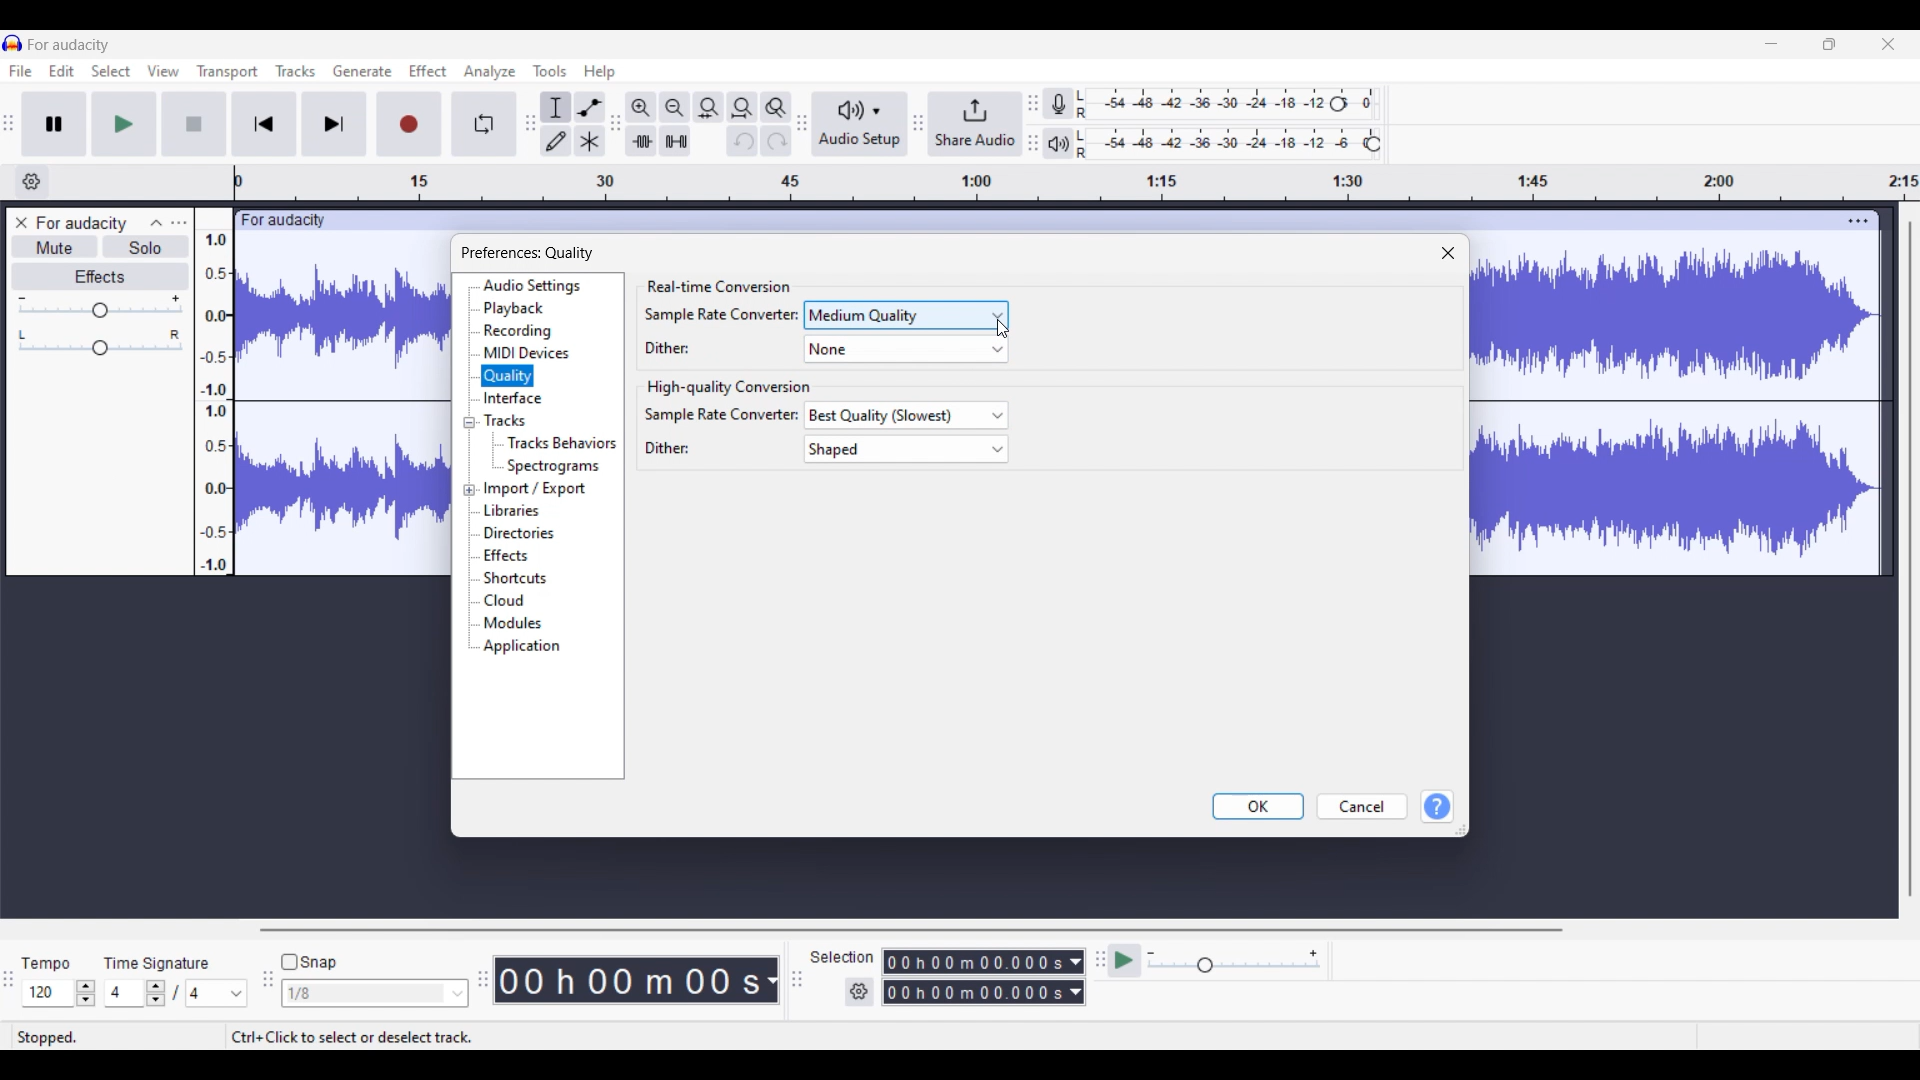 The height and width of the screenshot is (1080, 1920). What do you see at coordinates (505, 600) in the screenshot?
I see `Cloud` at bounding box center [505, 600].